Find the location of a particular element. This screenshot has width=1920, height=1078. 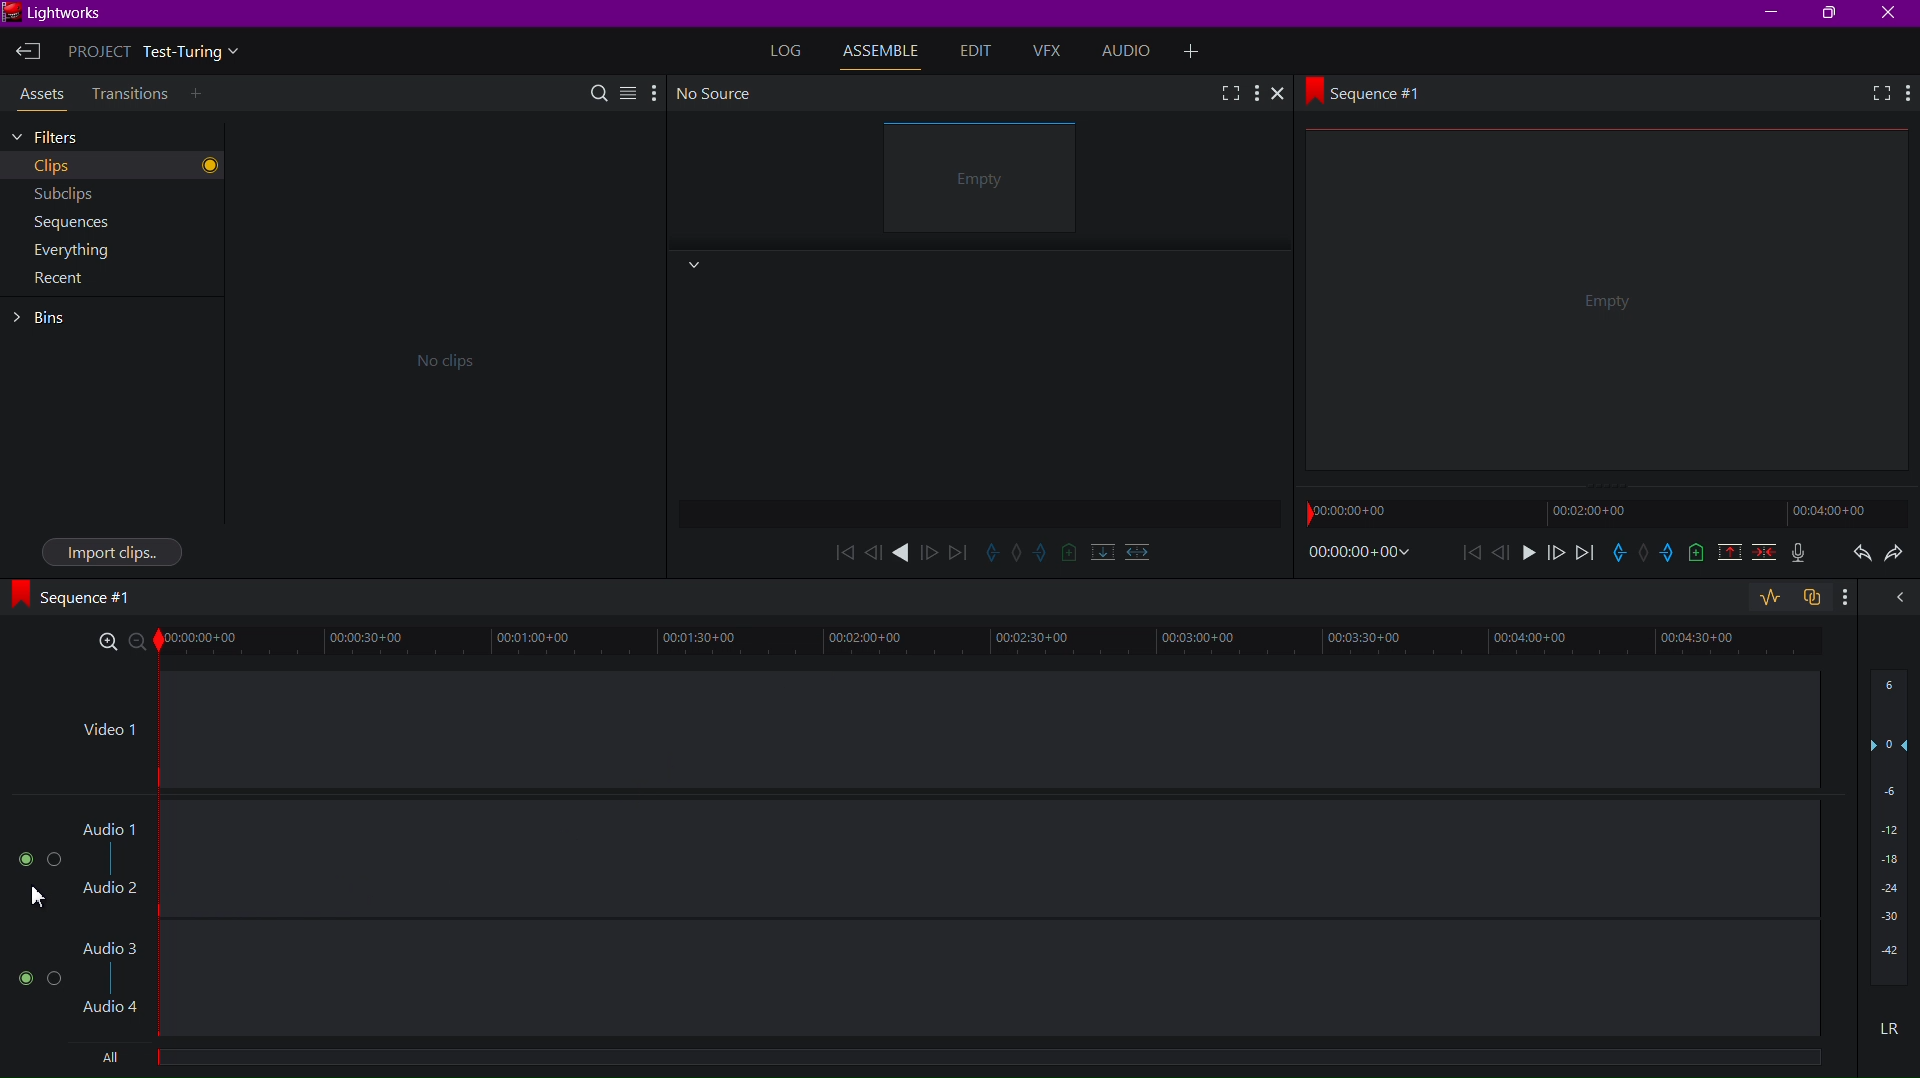

play back is located at coordinates (843, 551).